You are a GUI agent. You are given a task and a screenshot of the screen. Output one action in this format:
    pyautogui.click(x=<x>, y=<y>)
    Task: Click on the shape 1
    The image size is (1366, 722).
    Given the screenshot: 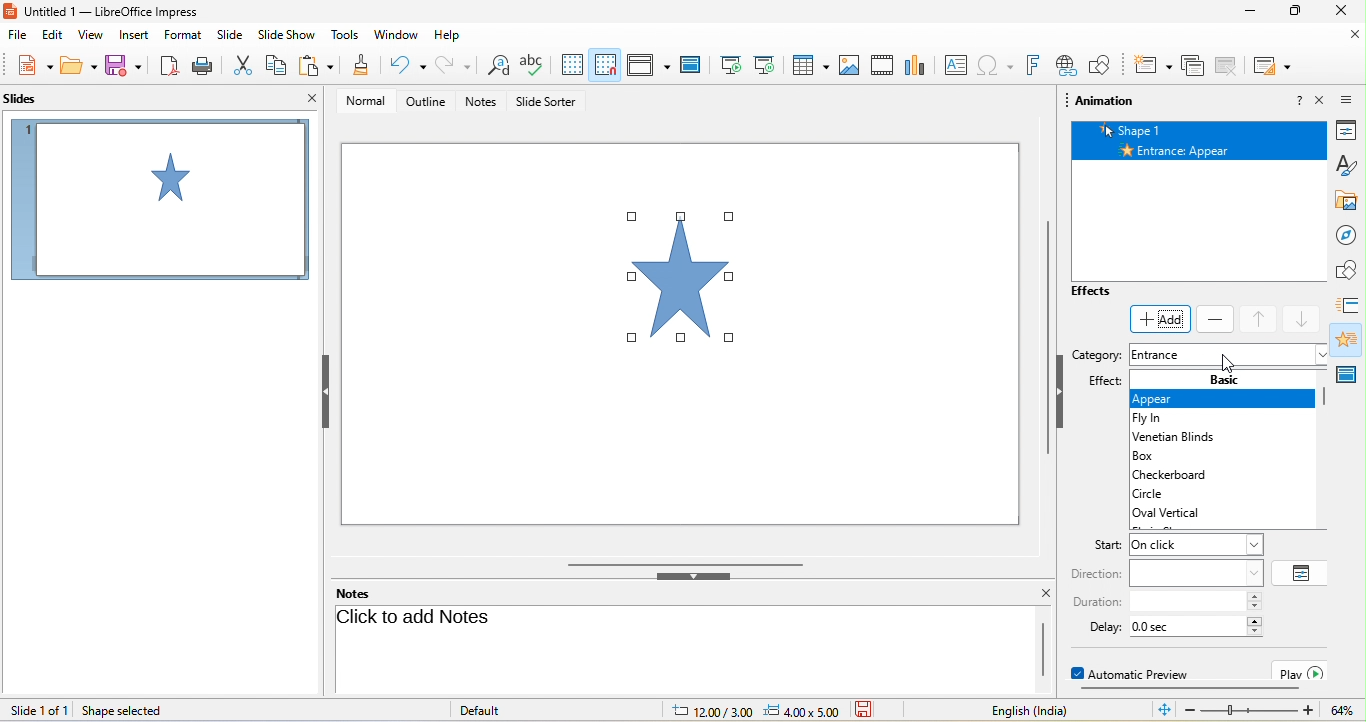 What is the action you would take?
    pyautogui.click(x=1203, y=129)
    